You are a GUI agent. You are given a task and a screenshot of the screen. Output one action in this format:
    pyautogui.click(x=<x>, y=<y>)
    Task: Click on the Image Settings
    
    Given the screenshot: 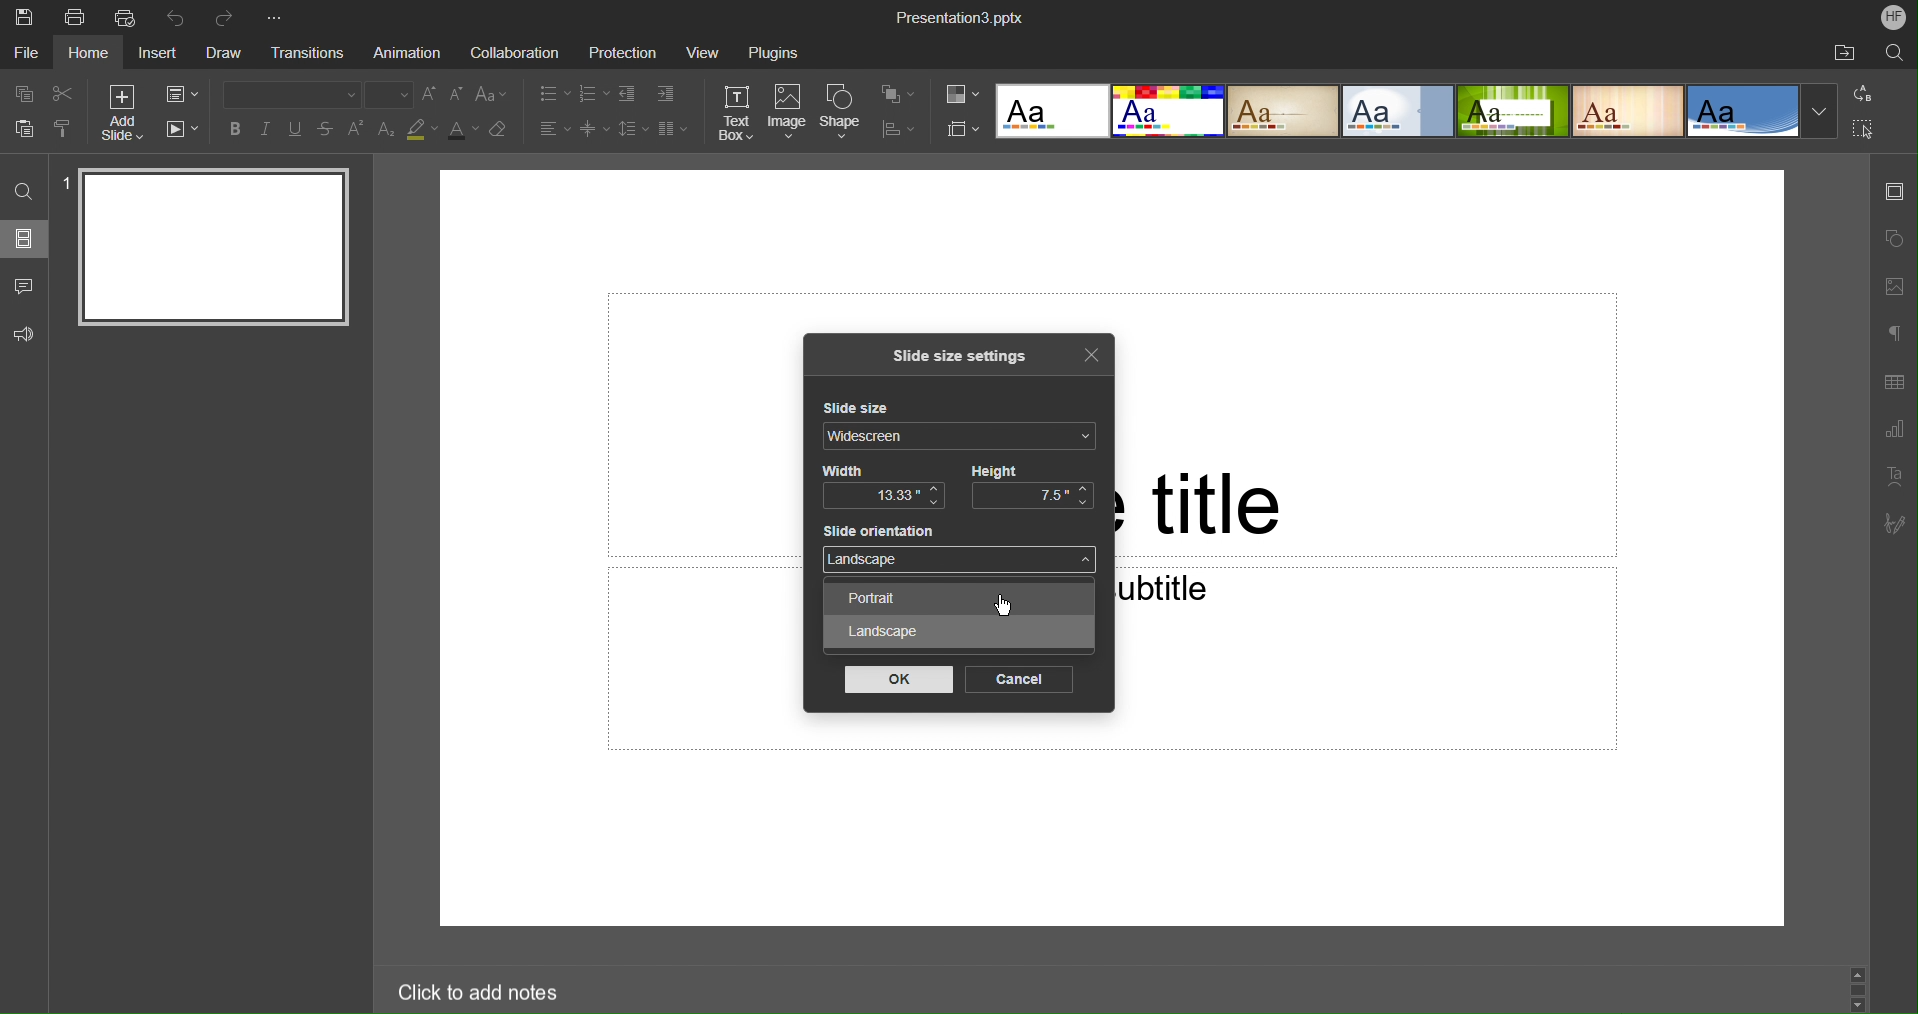 What is the action you would take?
    pyautogui.click(x=1895, y=284)
    